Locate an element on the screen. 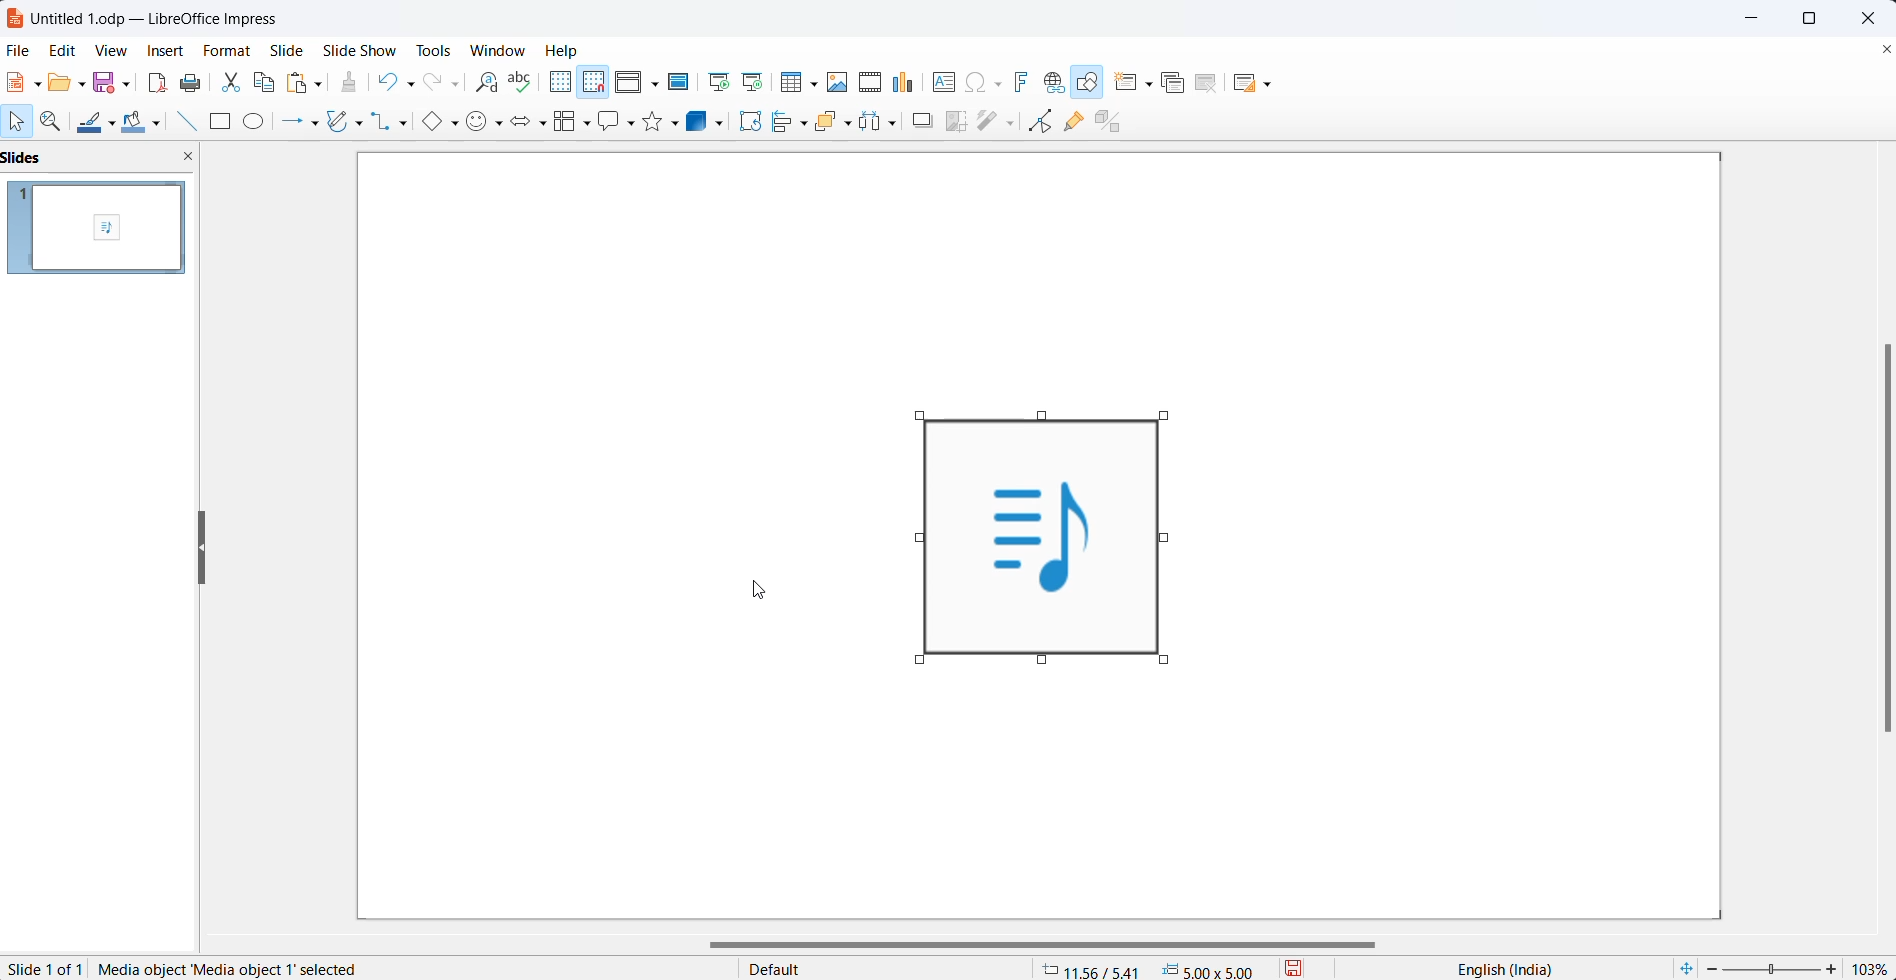 The width and height of the screenshot is (1896, 980). new file options dropdown button is located at coordinates (36, 84).